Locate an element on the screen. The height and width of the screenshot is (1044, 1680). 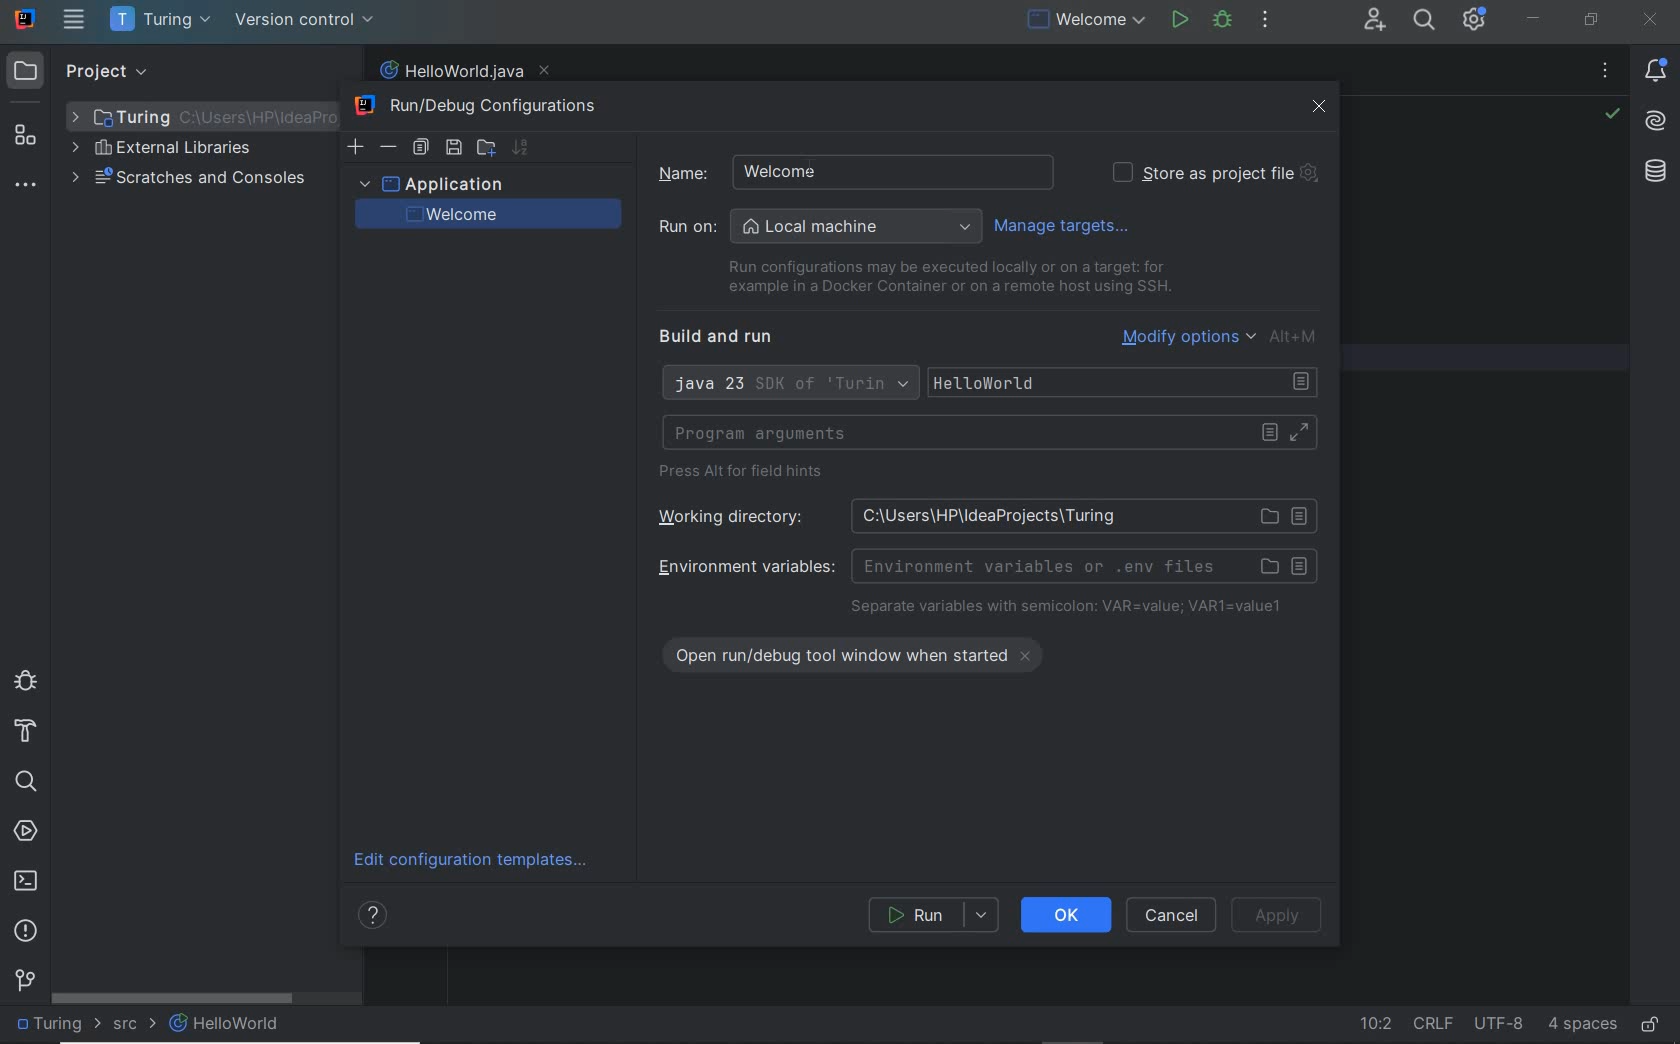
ADD NEW CONFIGURATION is located at coordinates (357, 146).